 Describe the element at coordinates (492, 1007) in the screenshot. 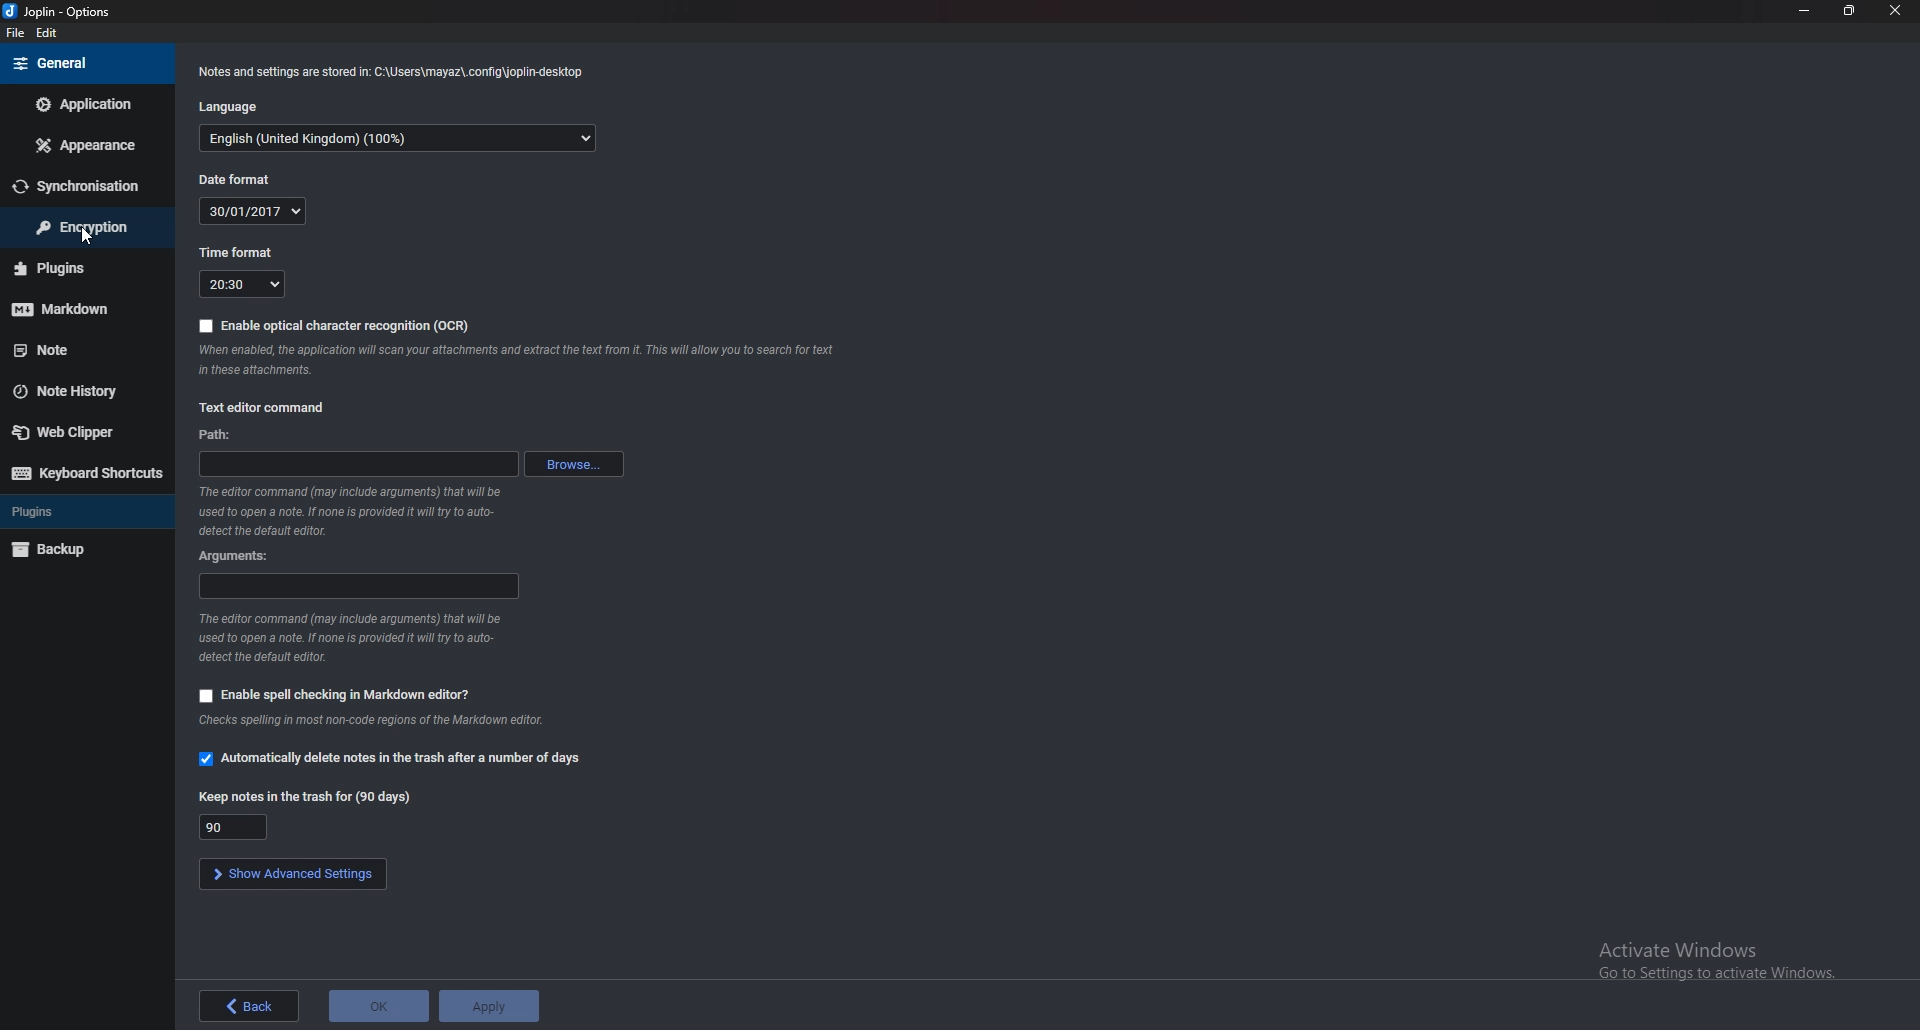

I see `apply` at that location.